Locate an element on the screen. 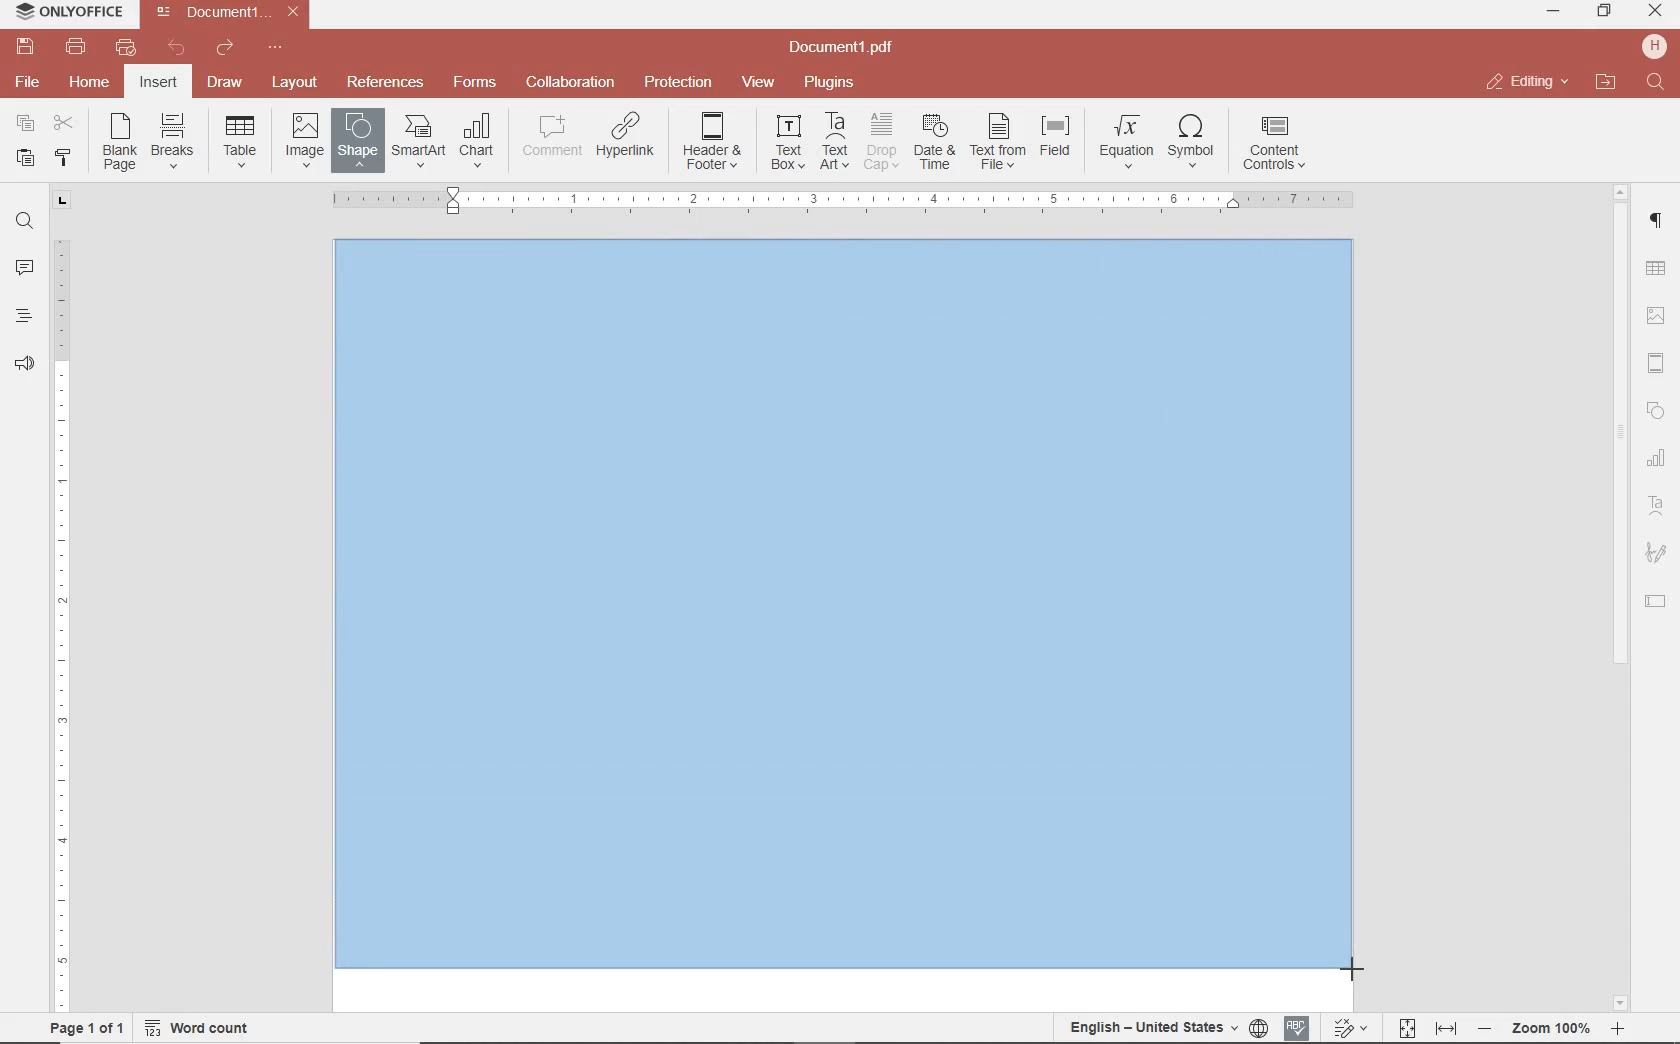 This screenshot has height=1044, width=1680. find is located at coordinates (1658, 83).